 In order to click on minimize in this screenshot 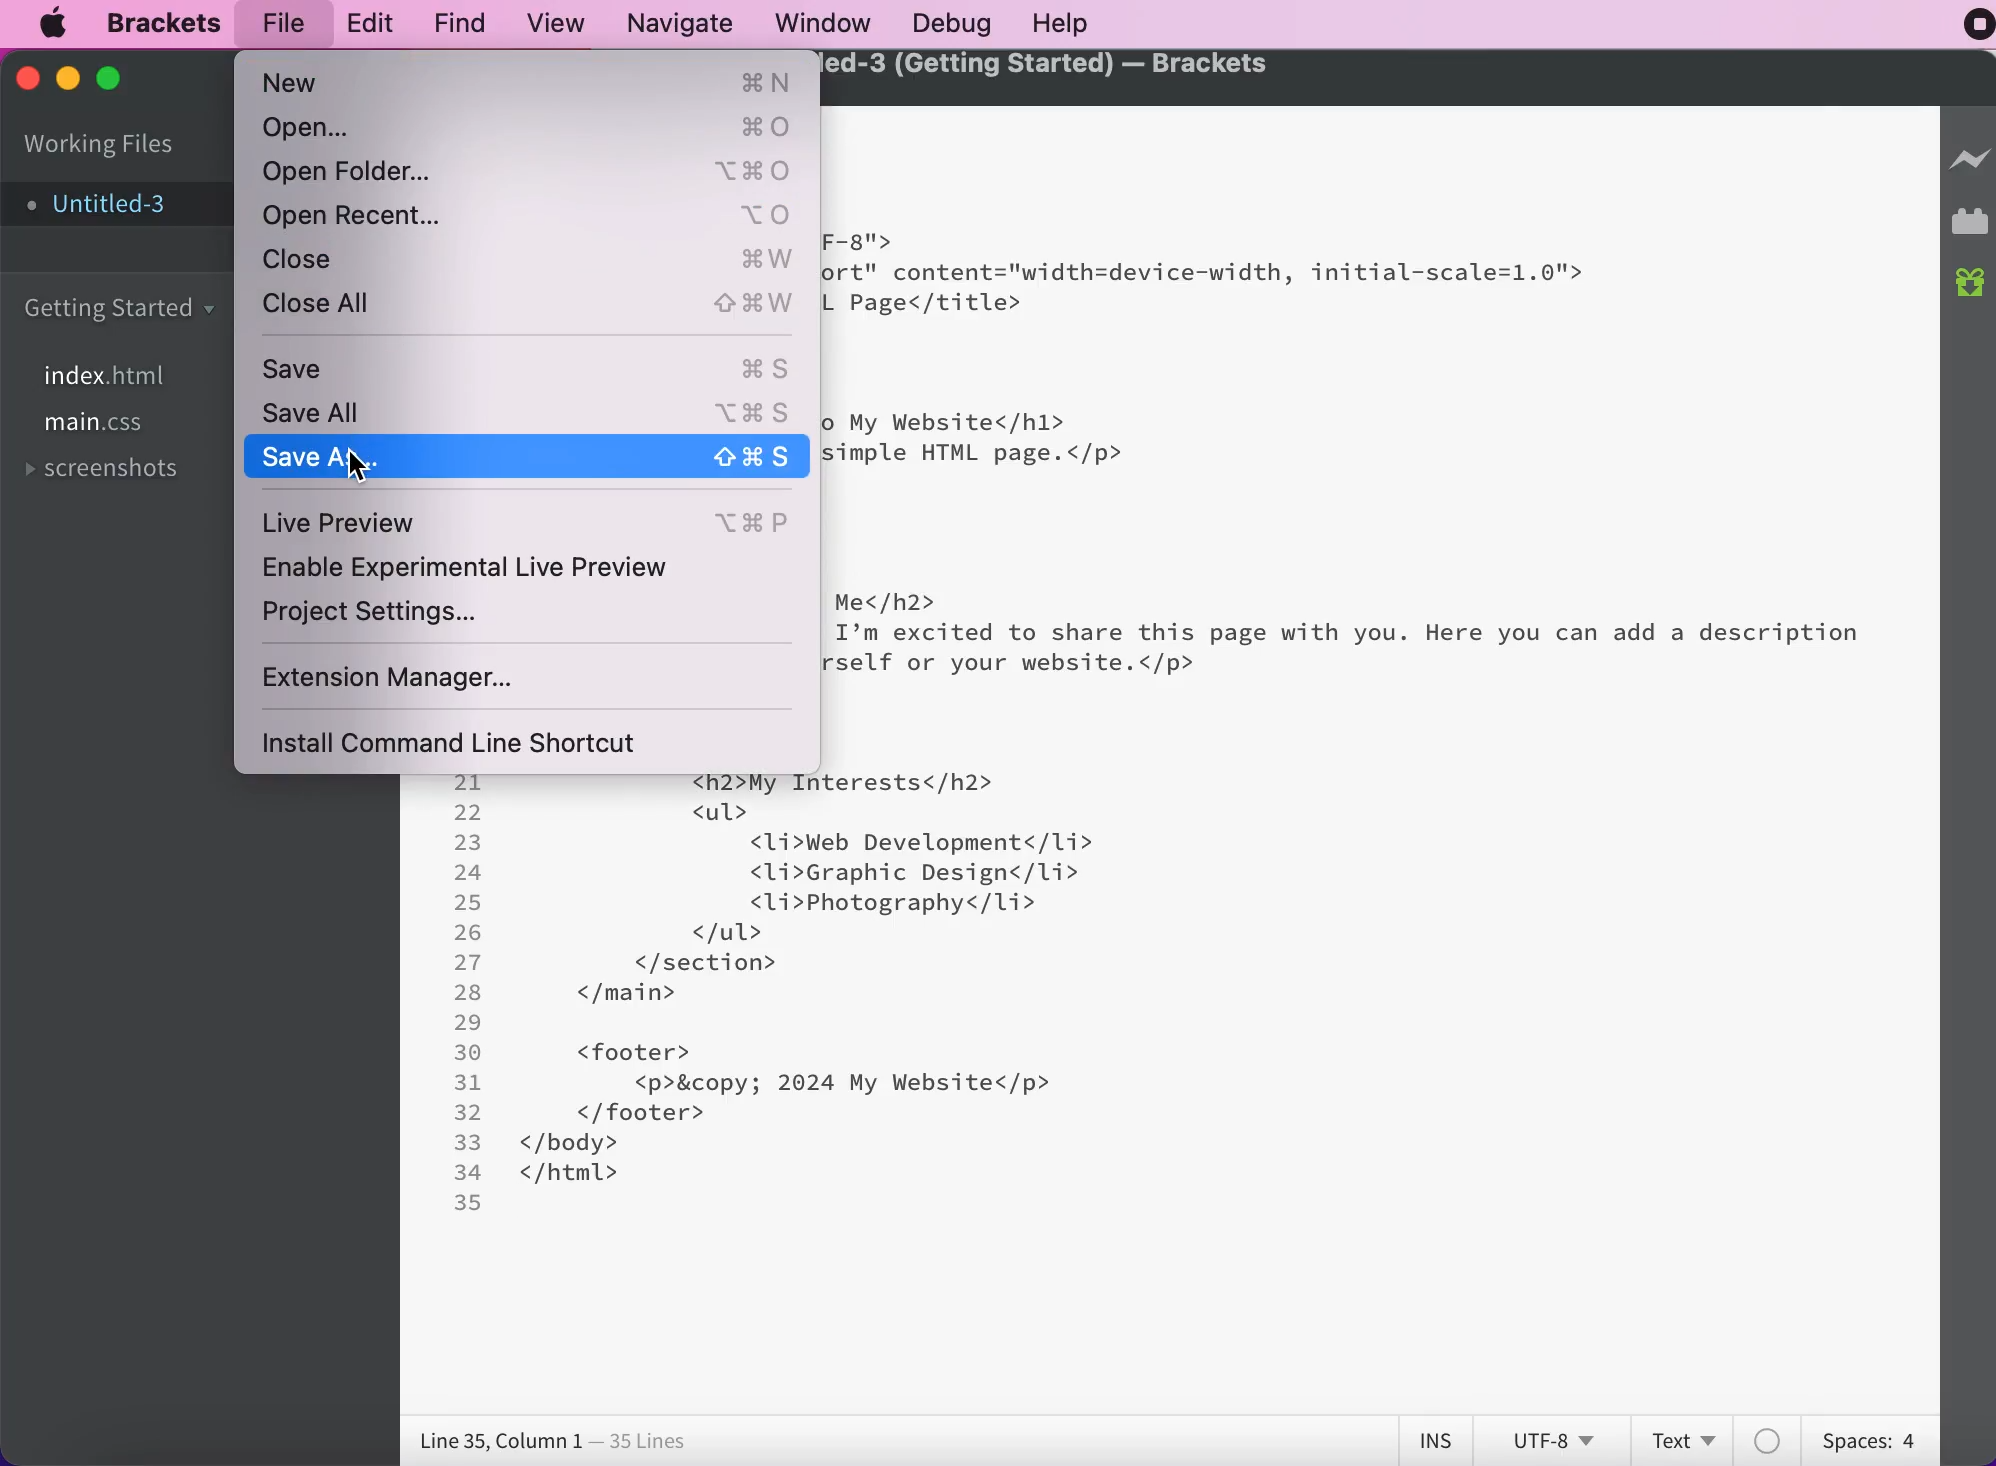, I will do `click(69, 79)`.